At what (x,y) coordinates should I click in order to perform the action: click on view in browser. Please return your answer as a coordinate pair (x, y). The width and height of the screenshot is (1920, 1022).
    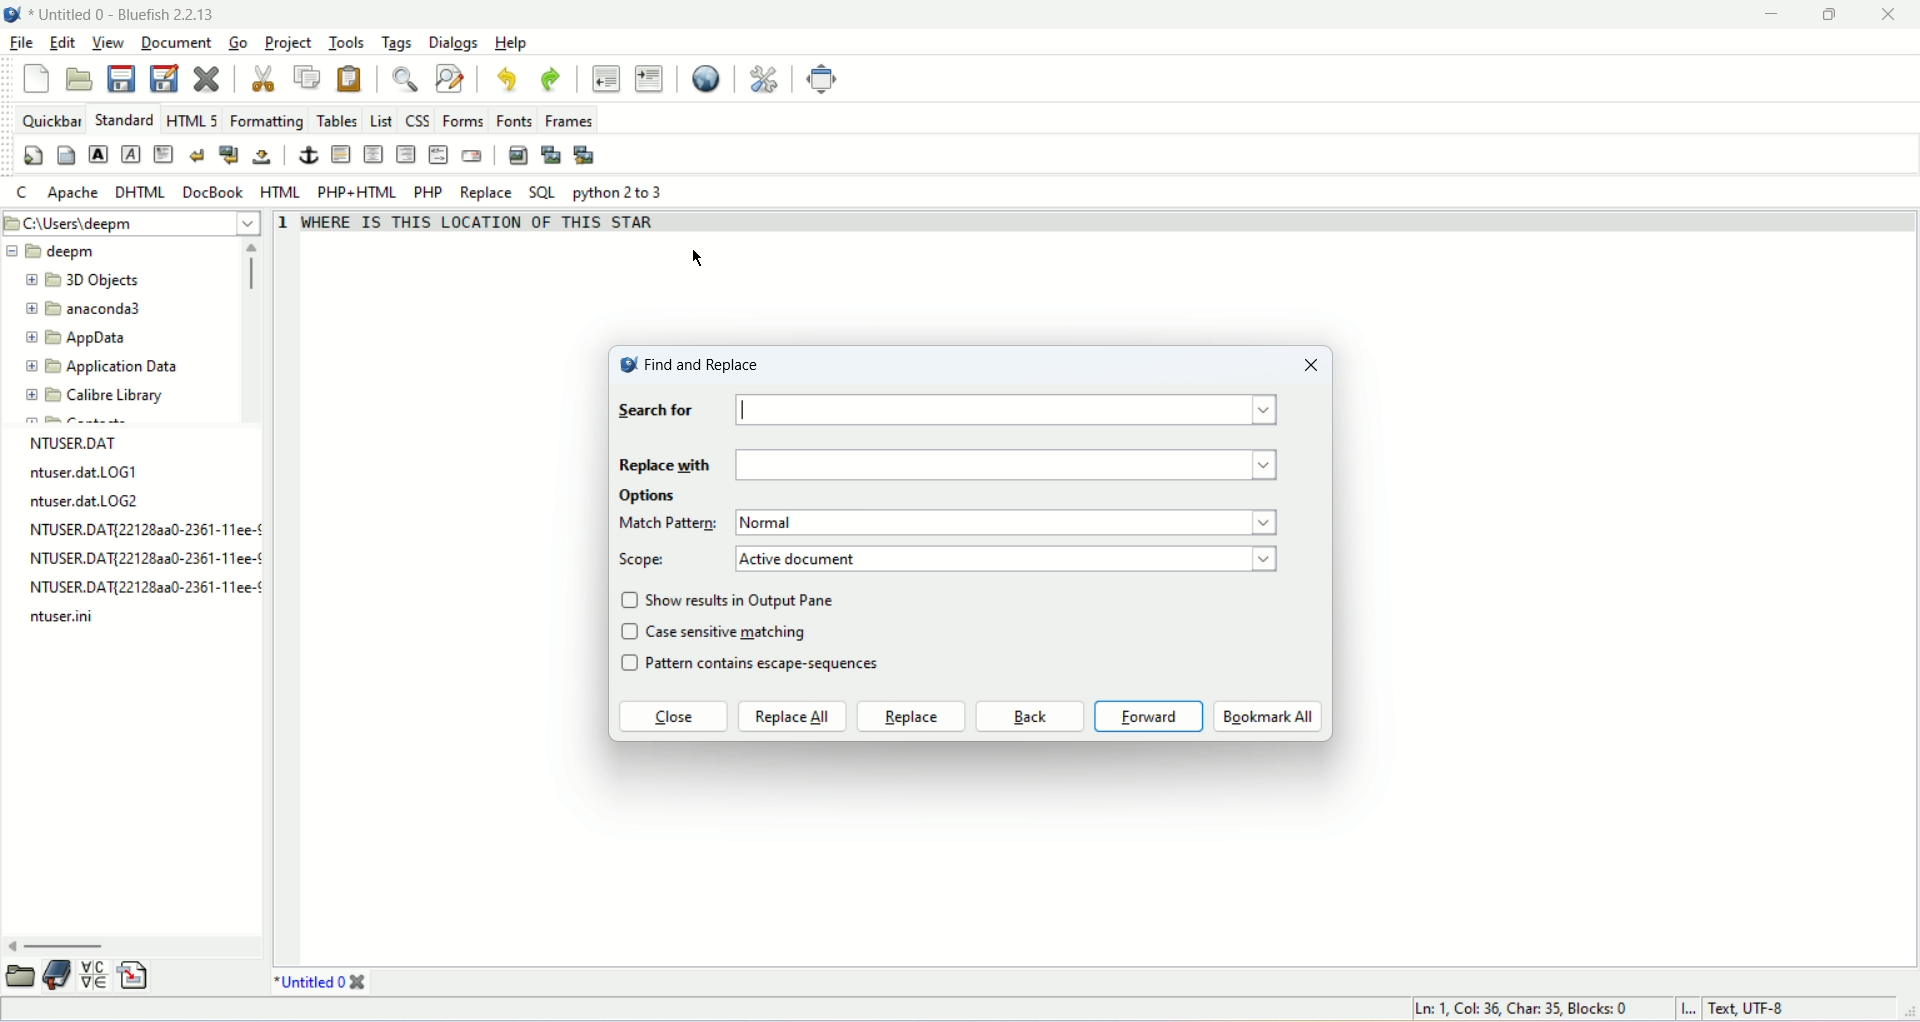
    Looking at the image, I should click on (705, 80).